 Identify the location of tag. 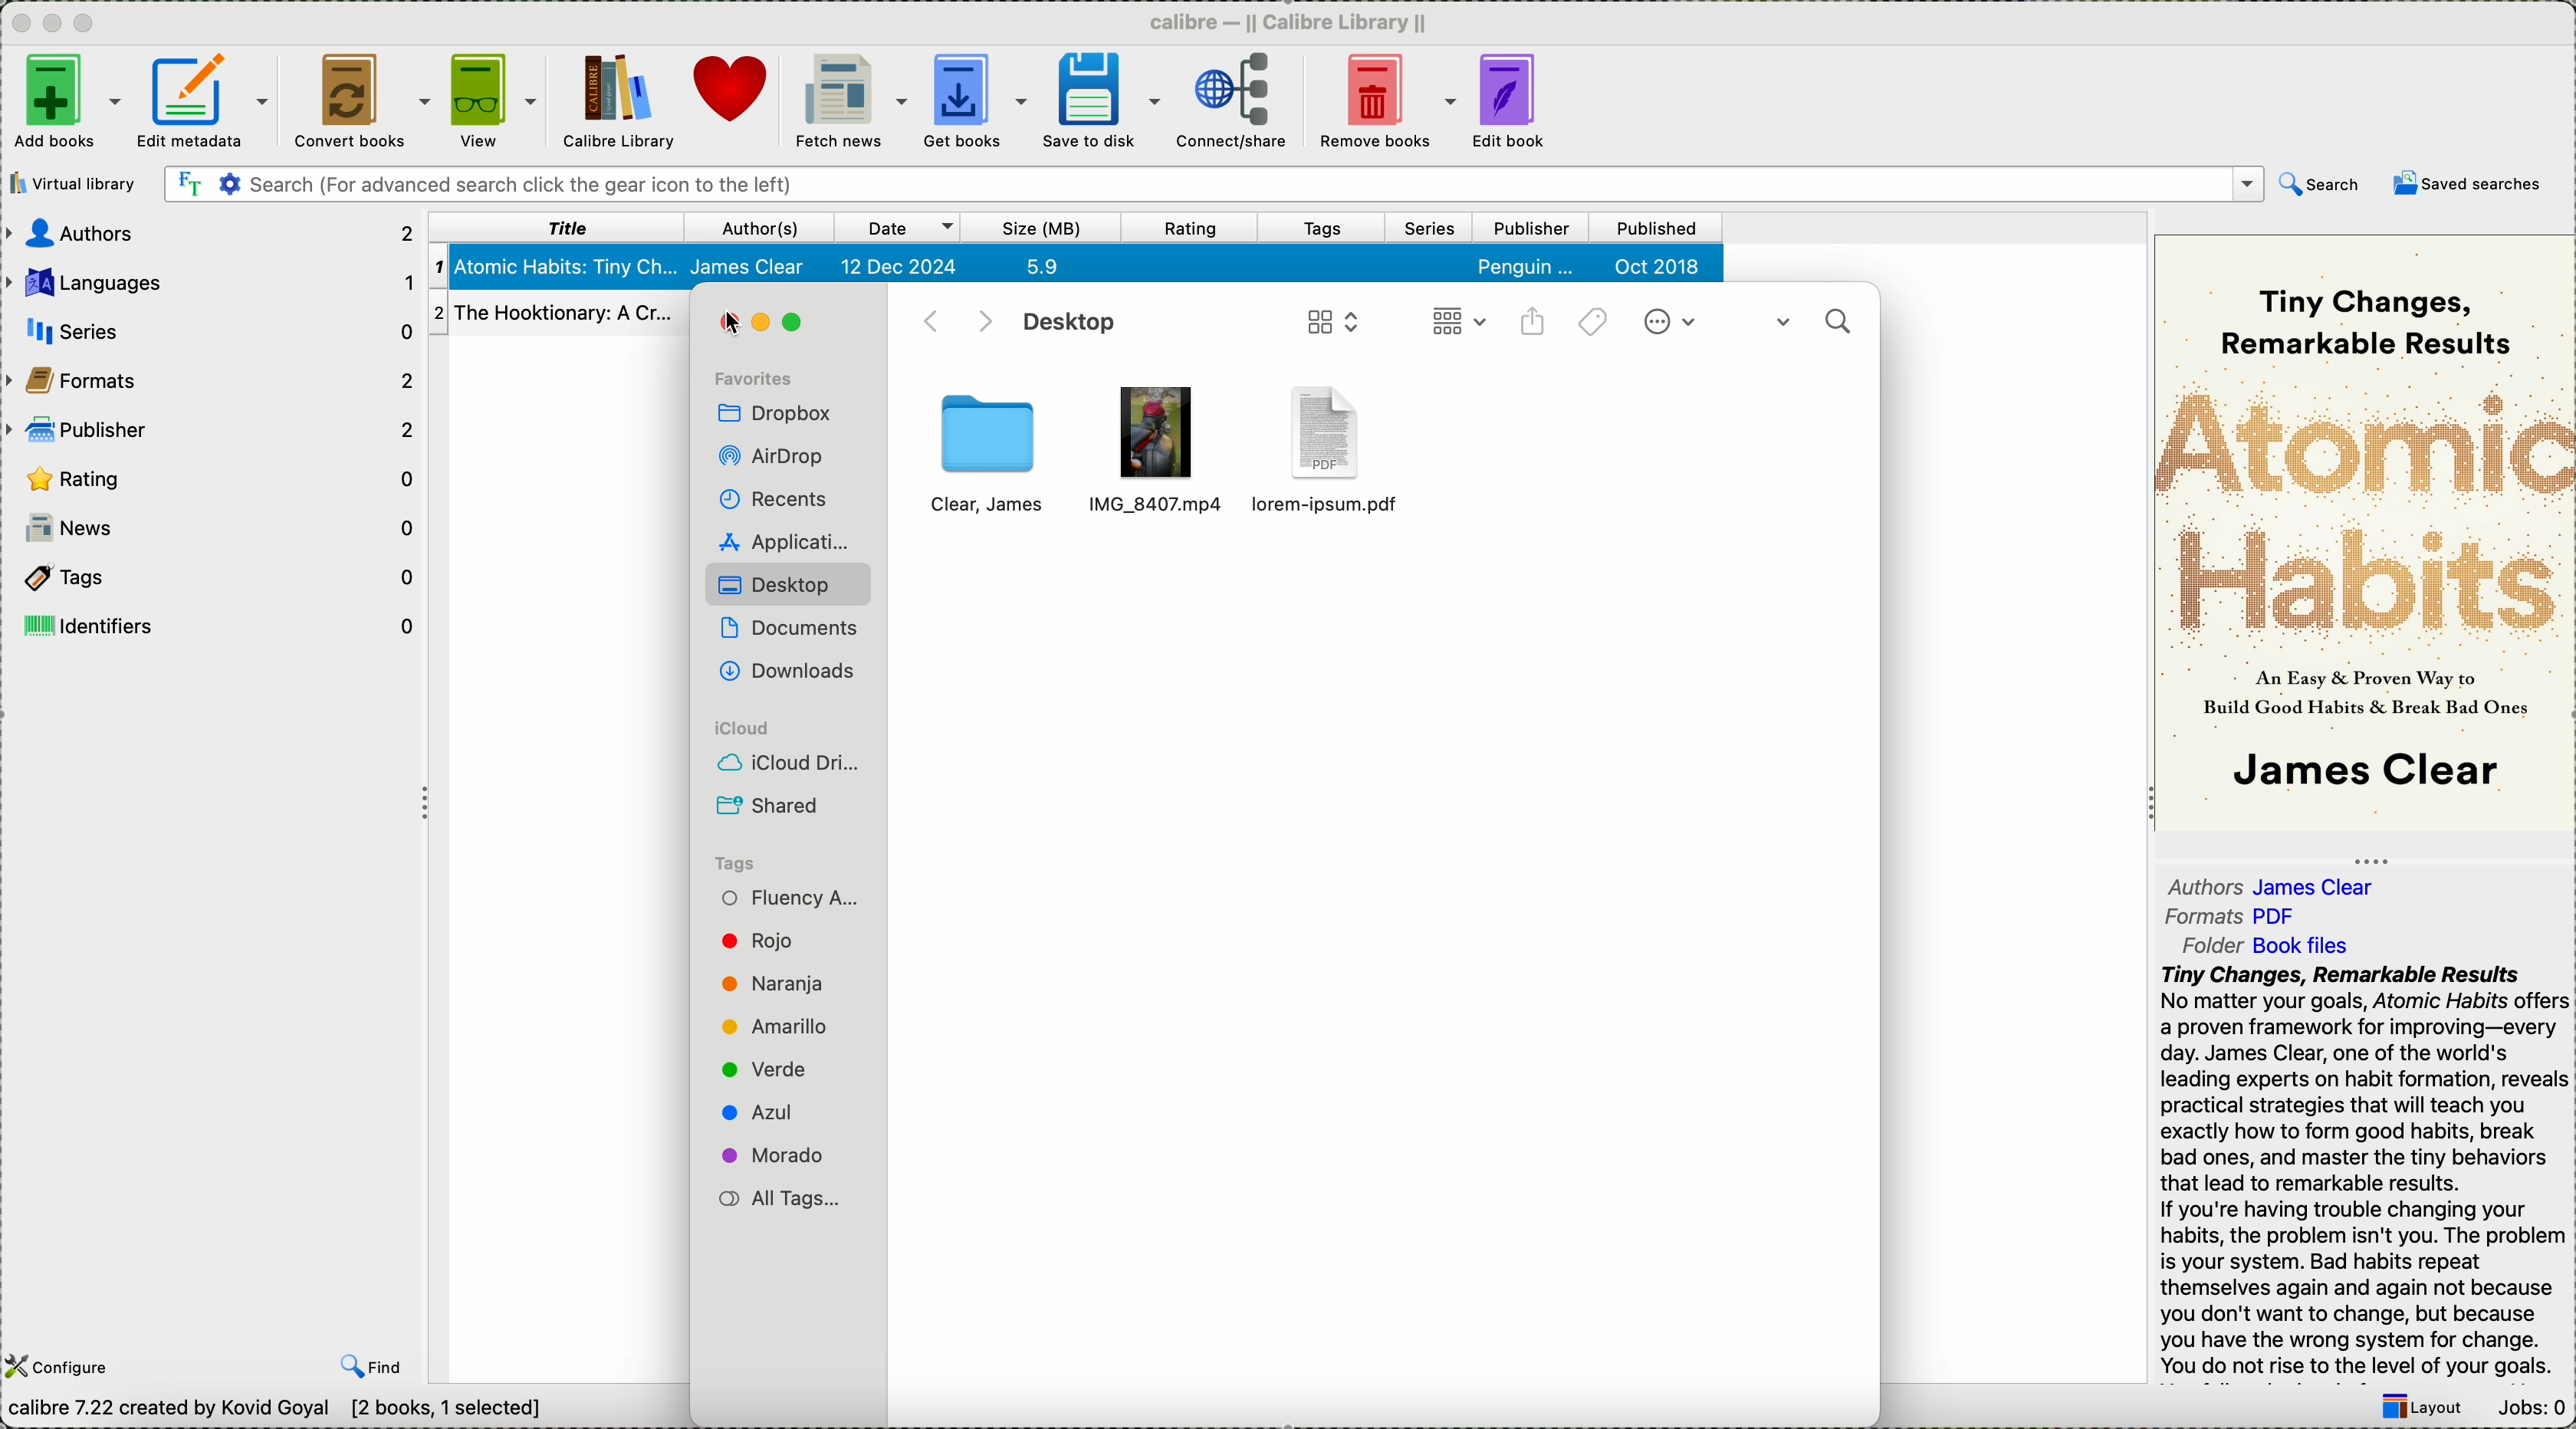
(765, 1069).